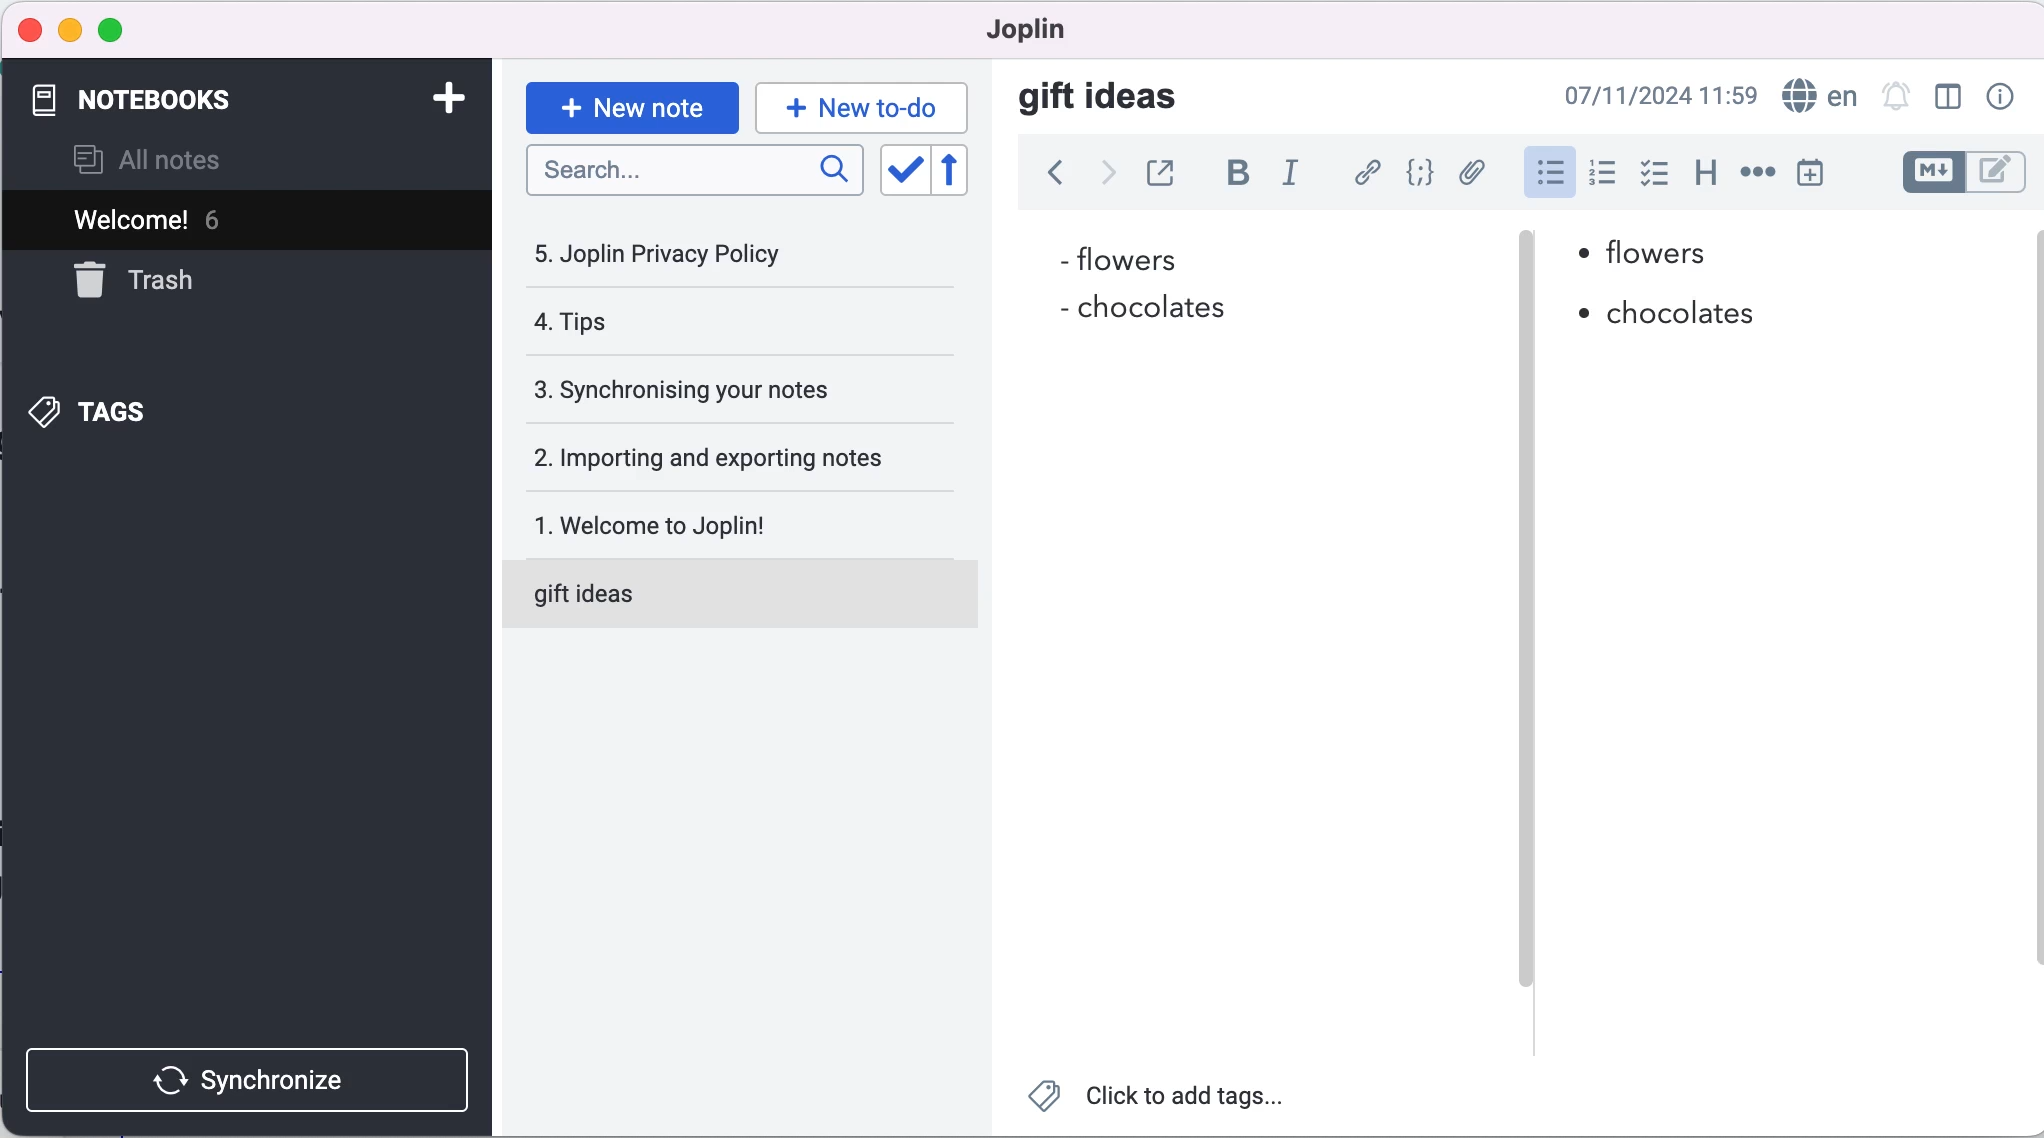 This screenshot has width=2044, height=1138. What do you see at coordinates (1657, 173) in the screenshot?
I see `checkbox` at bounding box center [1657, 173].